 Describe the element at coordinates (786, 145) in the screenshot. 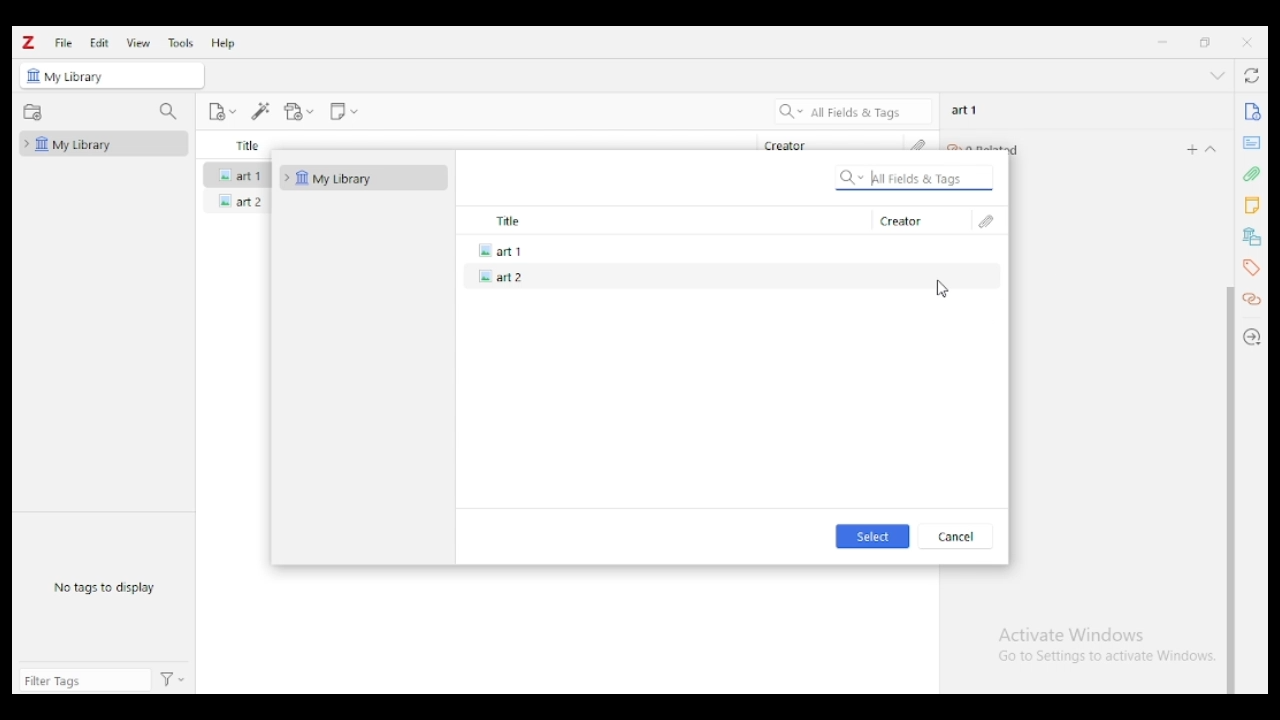

I see `creator` at that location.